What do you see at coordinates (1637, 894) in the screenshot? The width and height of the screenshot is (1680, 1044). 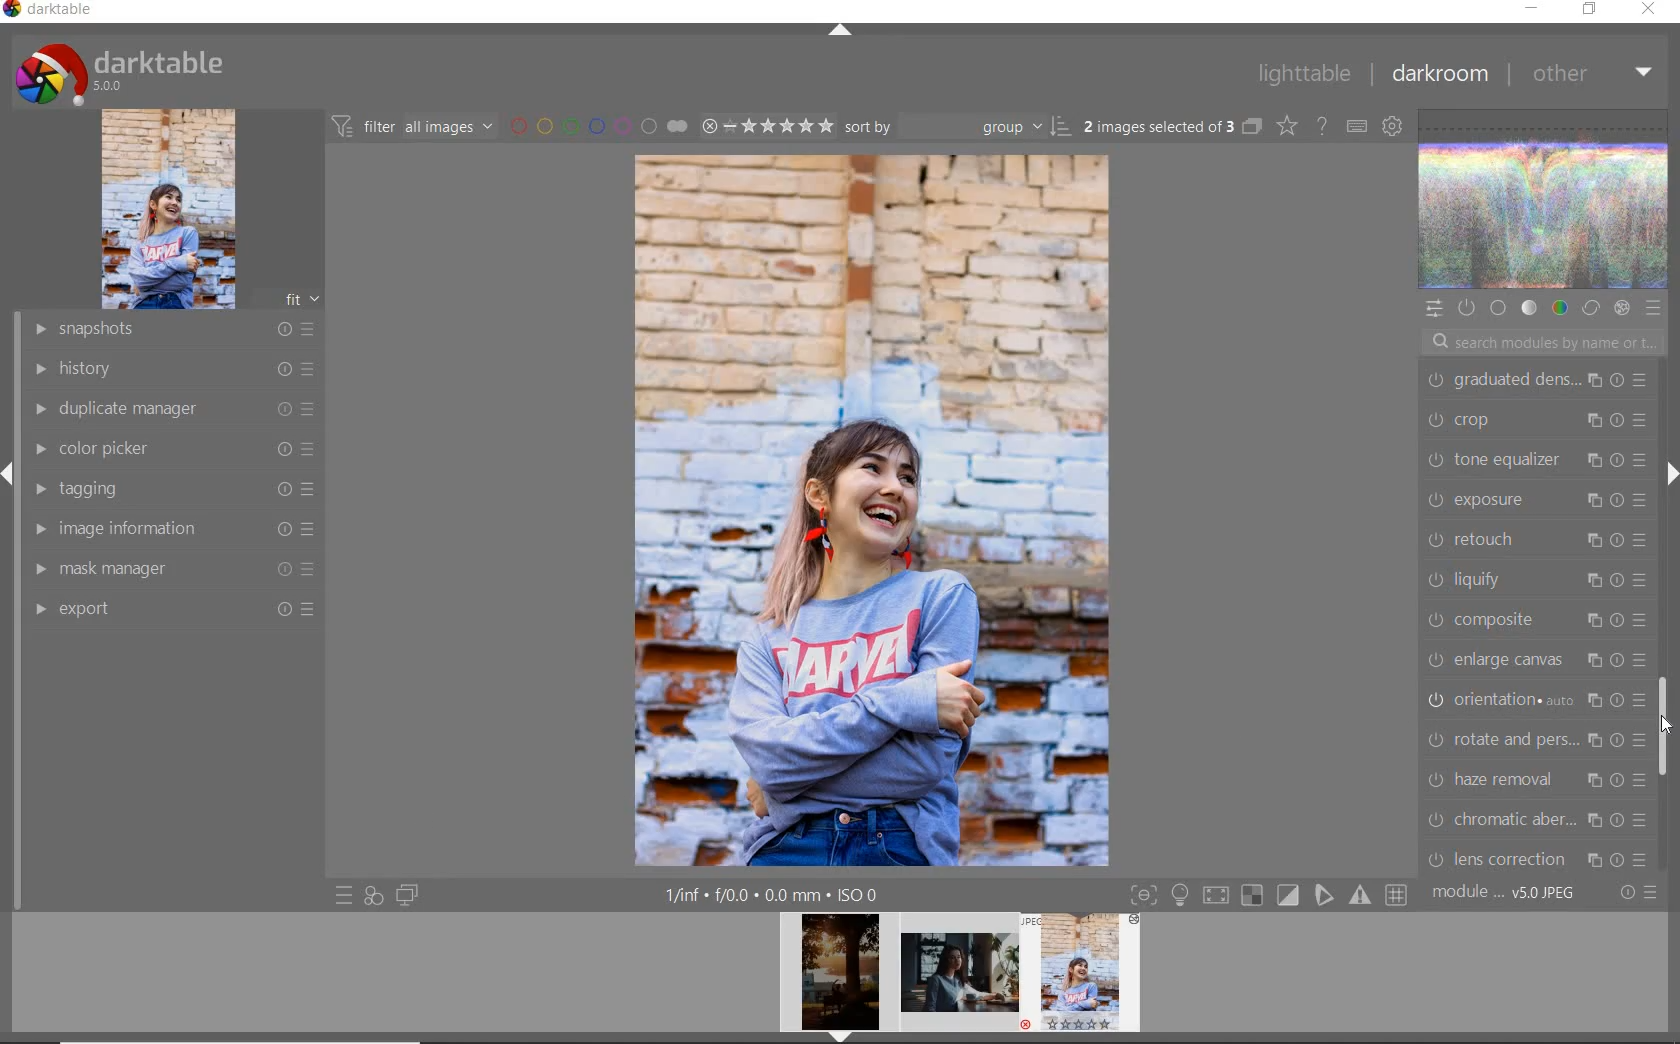 I see `reset or preset preference` at bounding box center [1637, 894].